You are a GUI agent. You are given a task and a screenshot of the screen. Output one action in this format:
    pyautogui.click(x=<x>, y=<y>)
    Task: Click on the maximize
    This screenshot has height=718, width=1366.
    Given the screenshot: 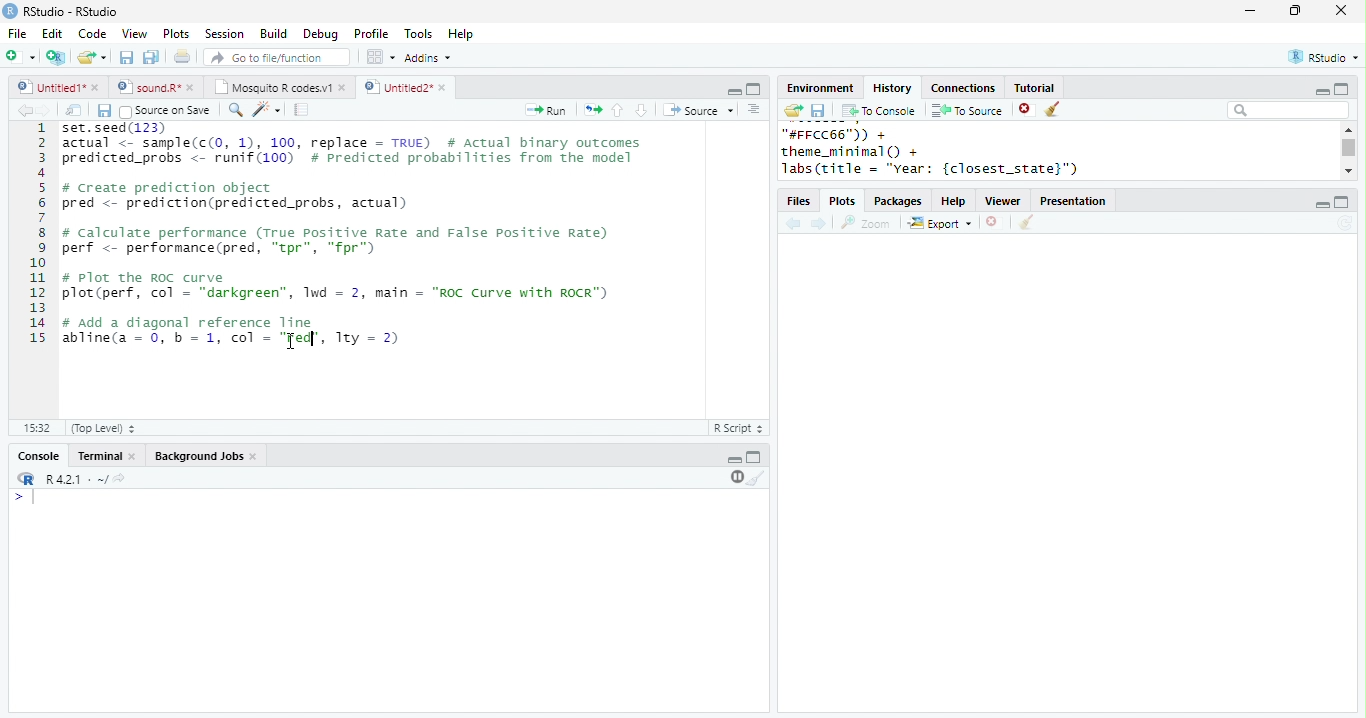 What is the action you would take?
    pyautogui.click(x=1342, y=202)
    